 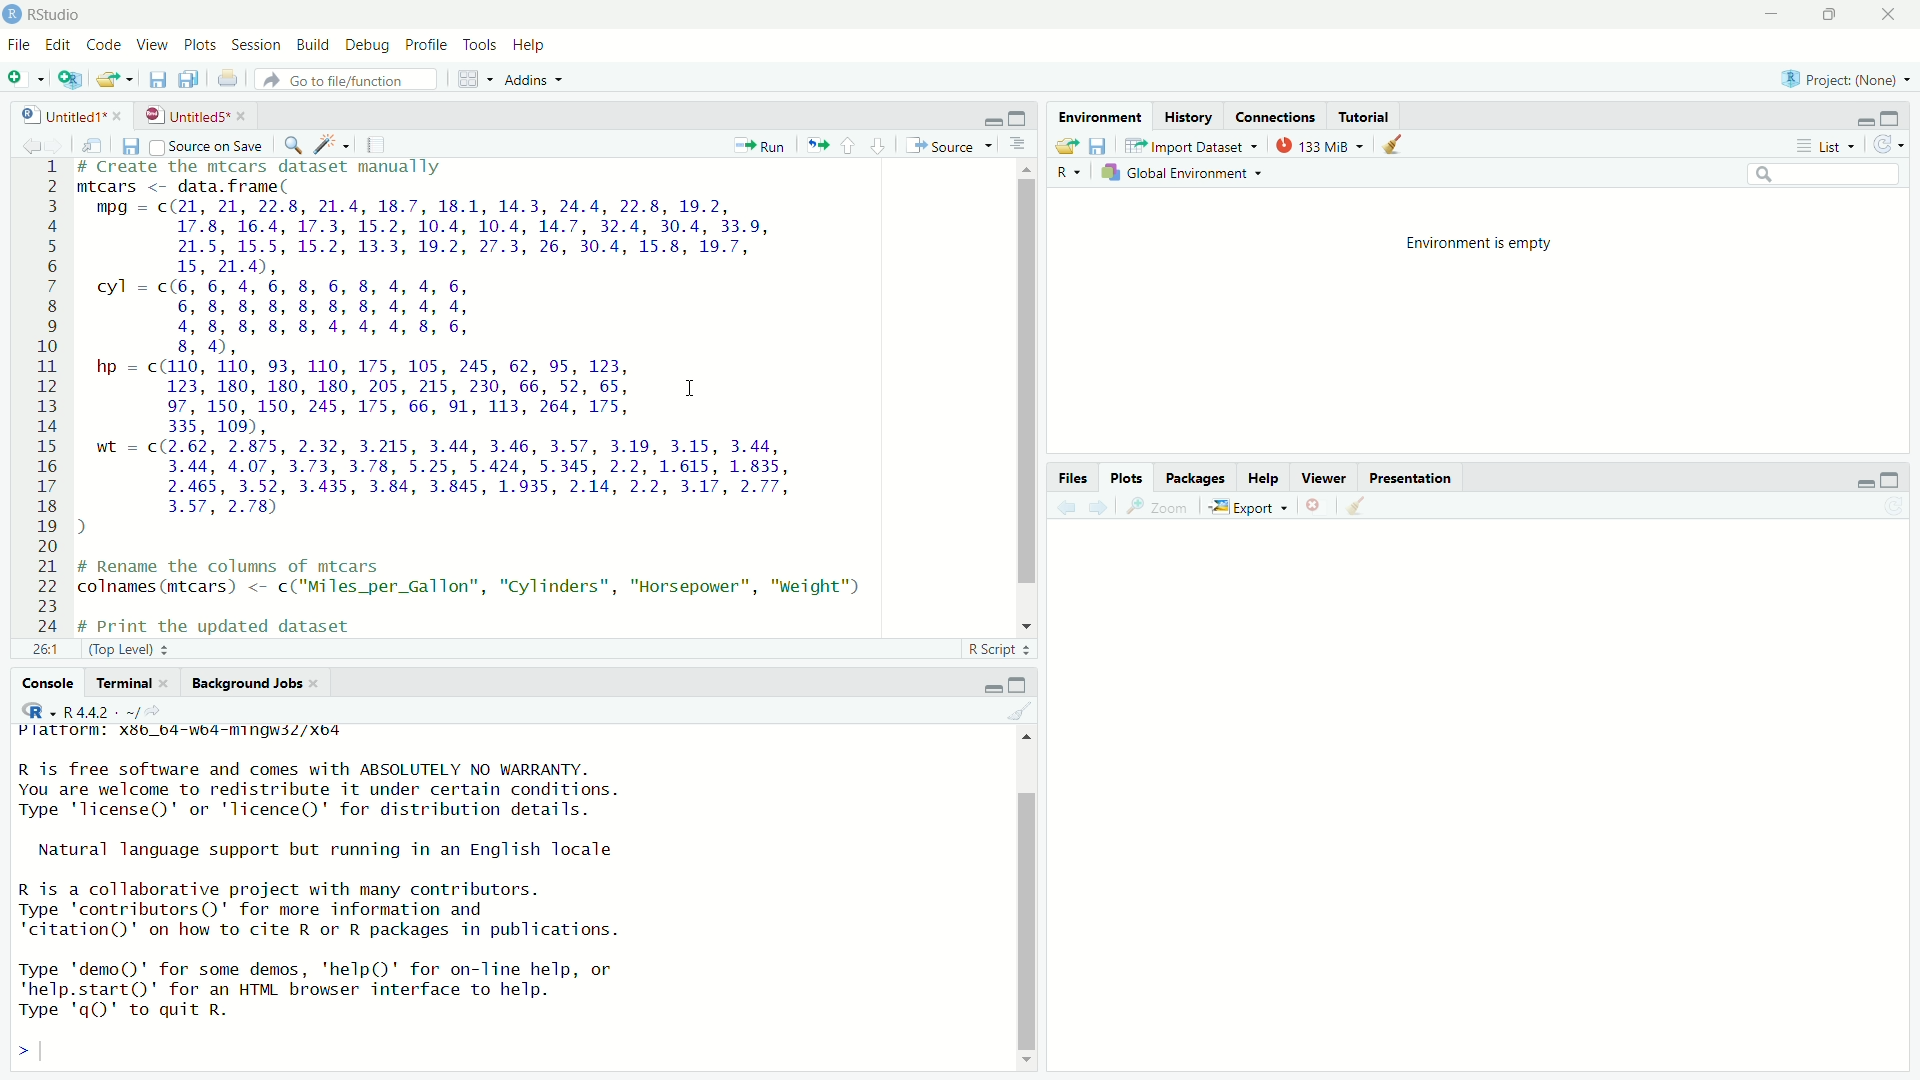 I want to click on add  script, so click(x=69, y=86).